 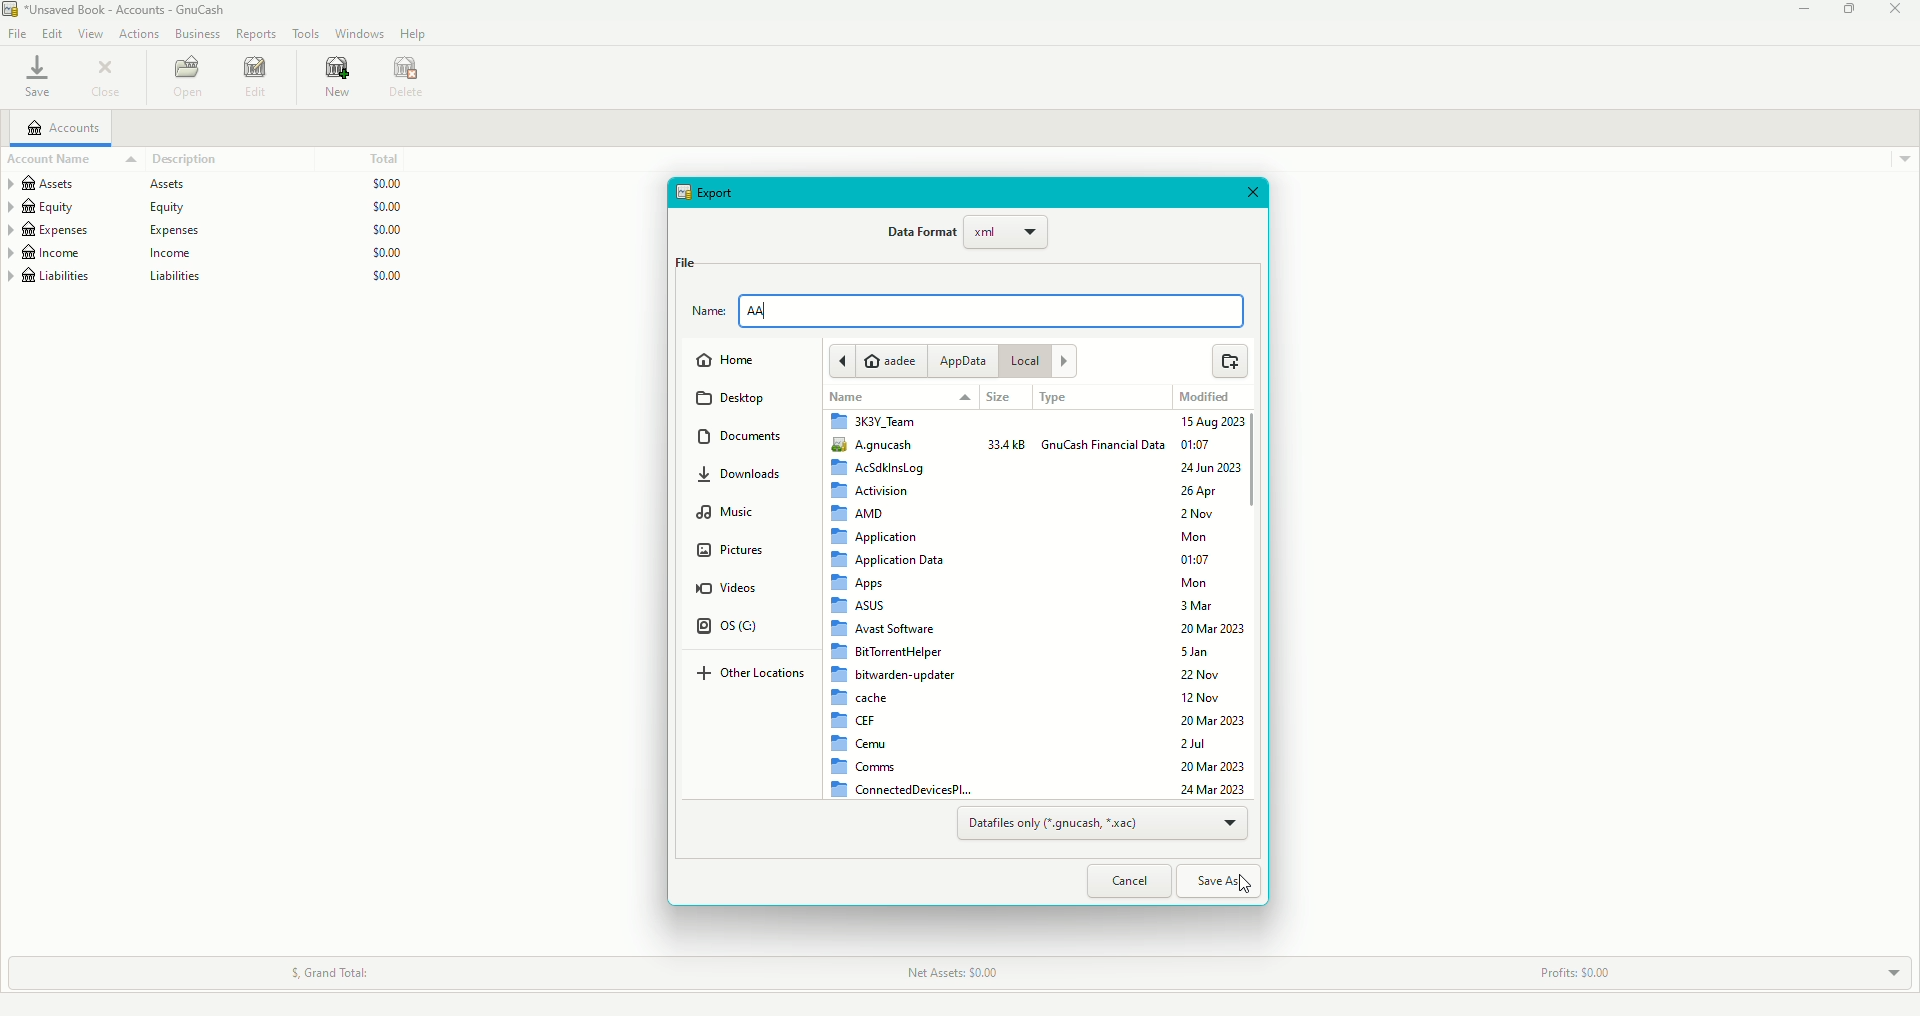 I want to click on Reports, so click(x=257, y=36).